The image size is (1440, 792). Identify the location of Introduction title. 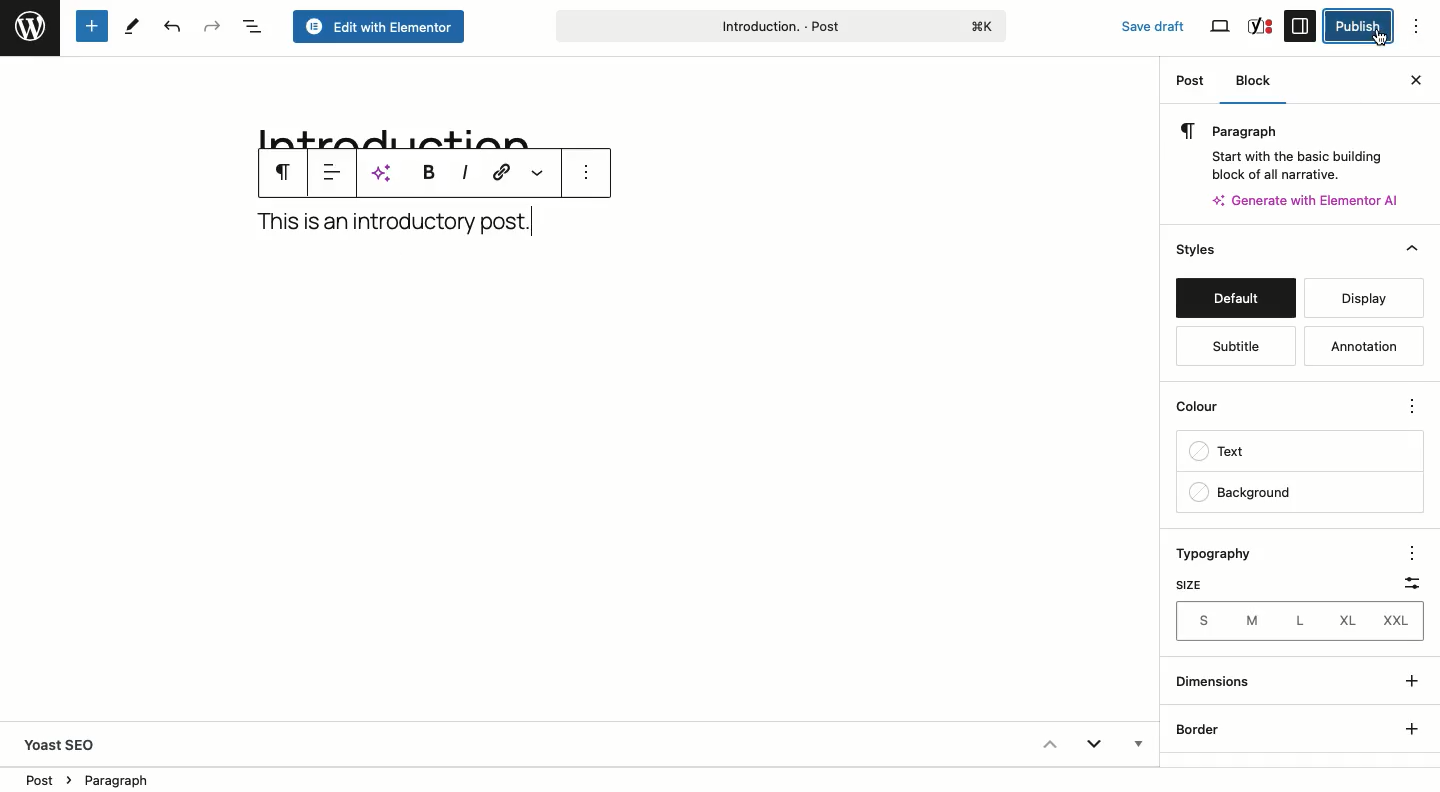
(780, 24).